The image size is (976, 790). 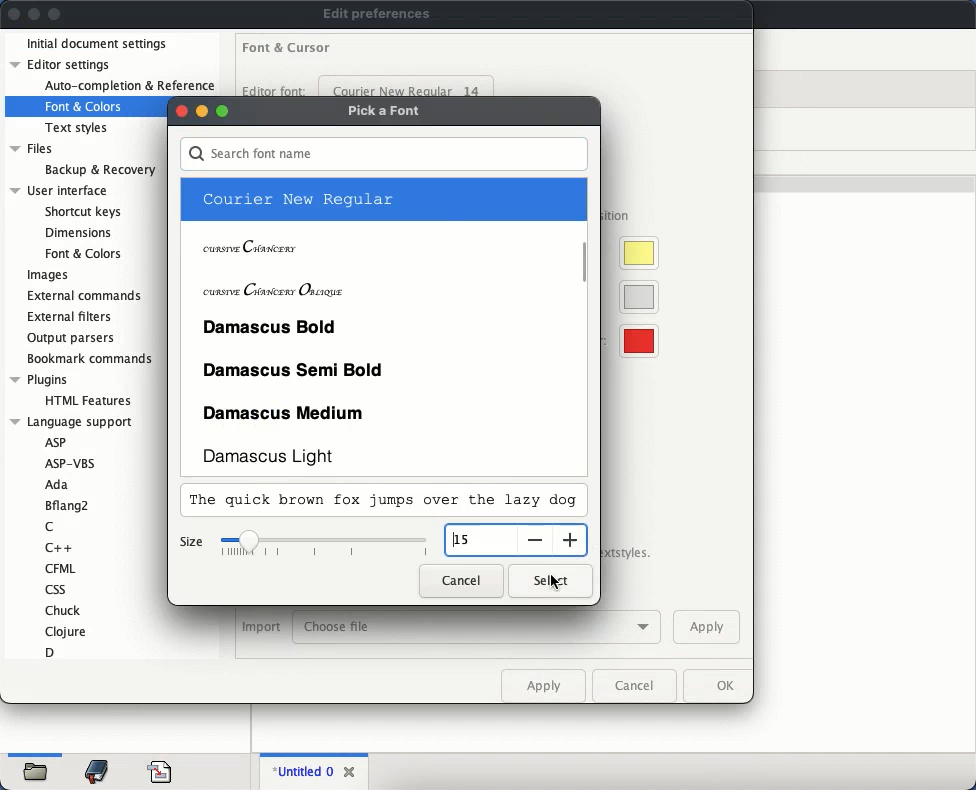 I want to click on size, so click(x=191, y=543).